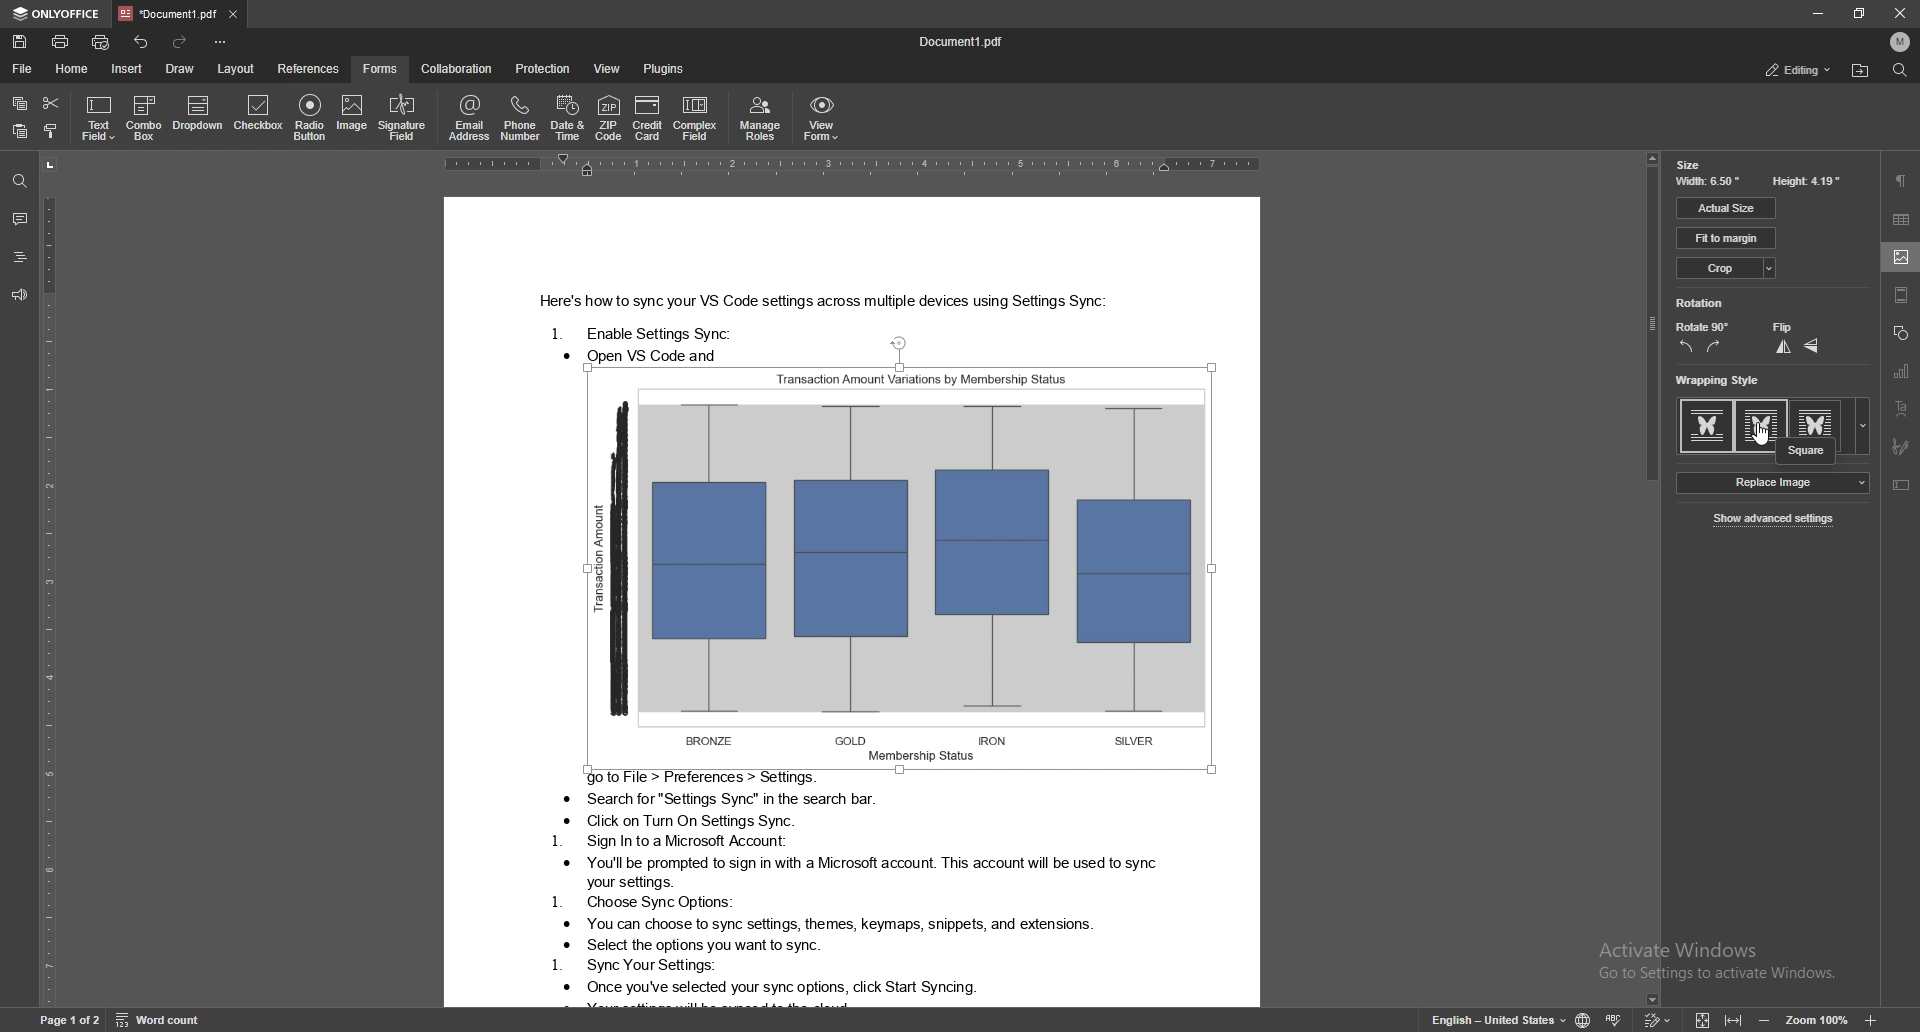 Image resolution: width=1920 pixels, height=1032 pixels. I want to click on comment, so click(19, 219).